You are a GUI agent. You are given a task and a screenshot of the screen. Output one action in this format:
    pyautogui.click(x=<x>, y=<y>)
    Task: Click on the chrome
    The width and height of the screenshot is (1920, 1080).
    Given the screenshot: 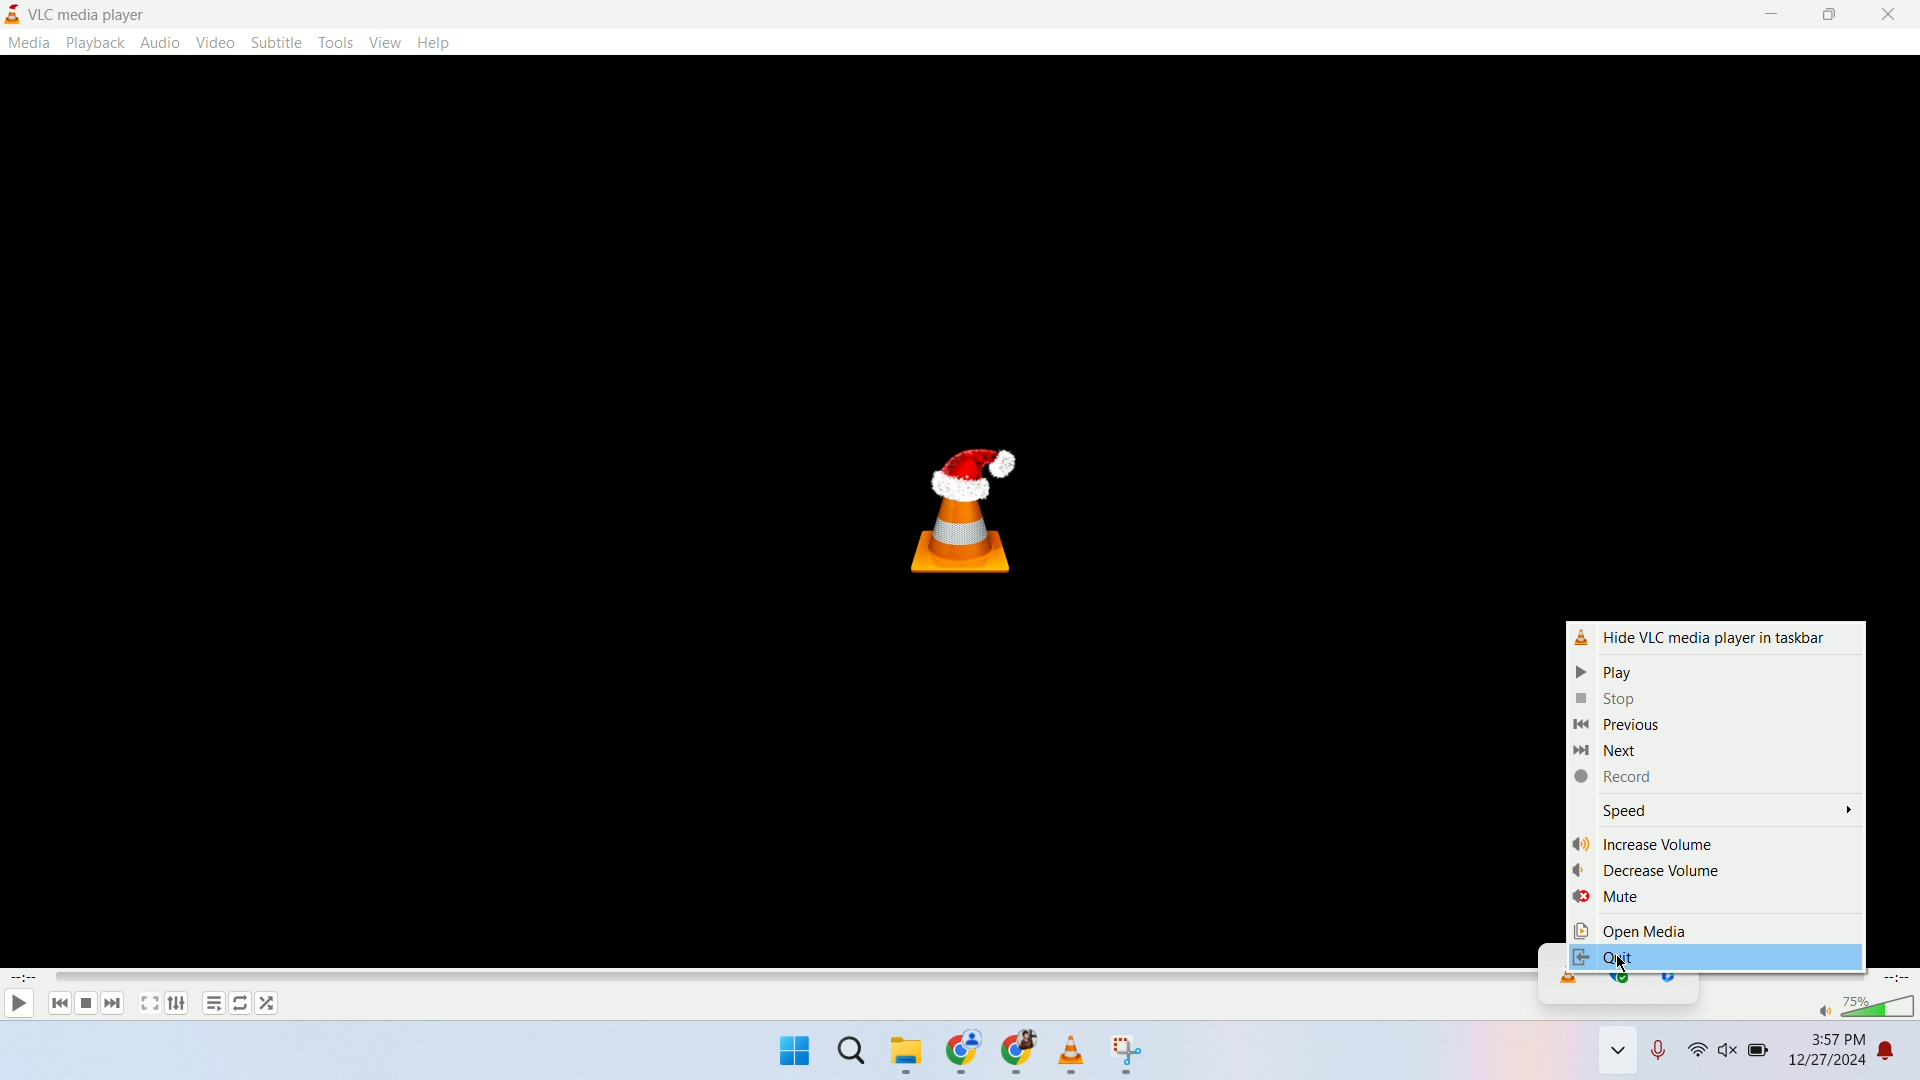 What is the action you would take?
    pyautogui.click(x=1017, y=1056)
    